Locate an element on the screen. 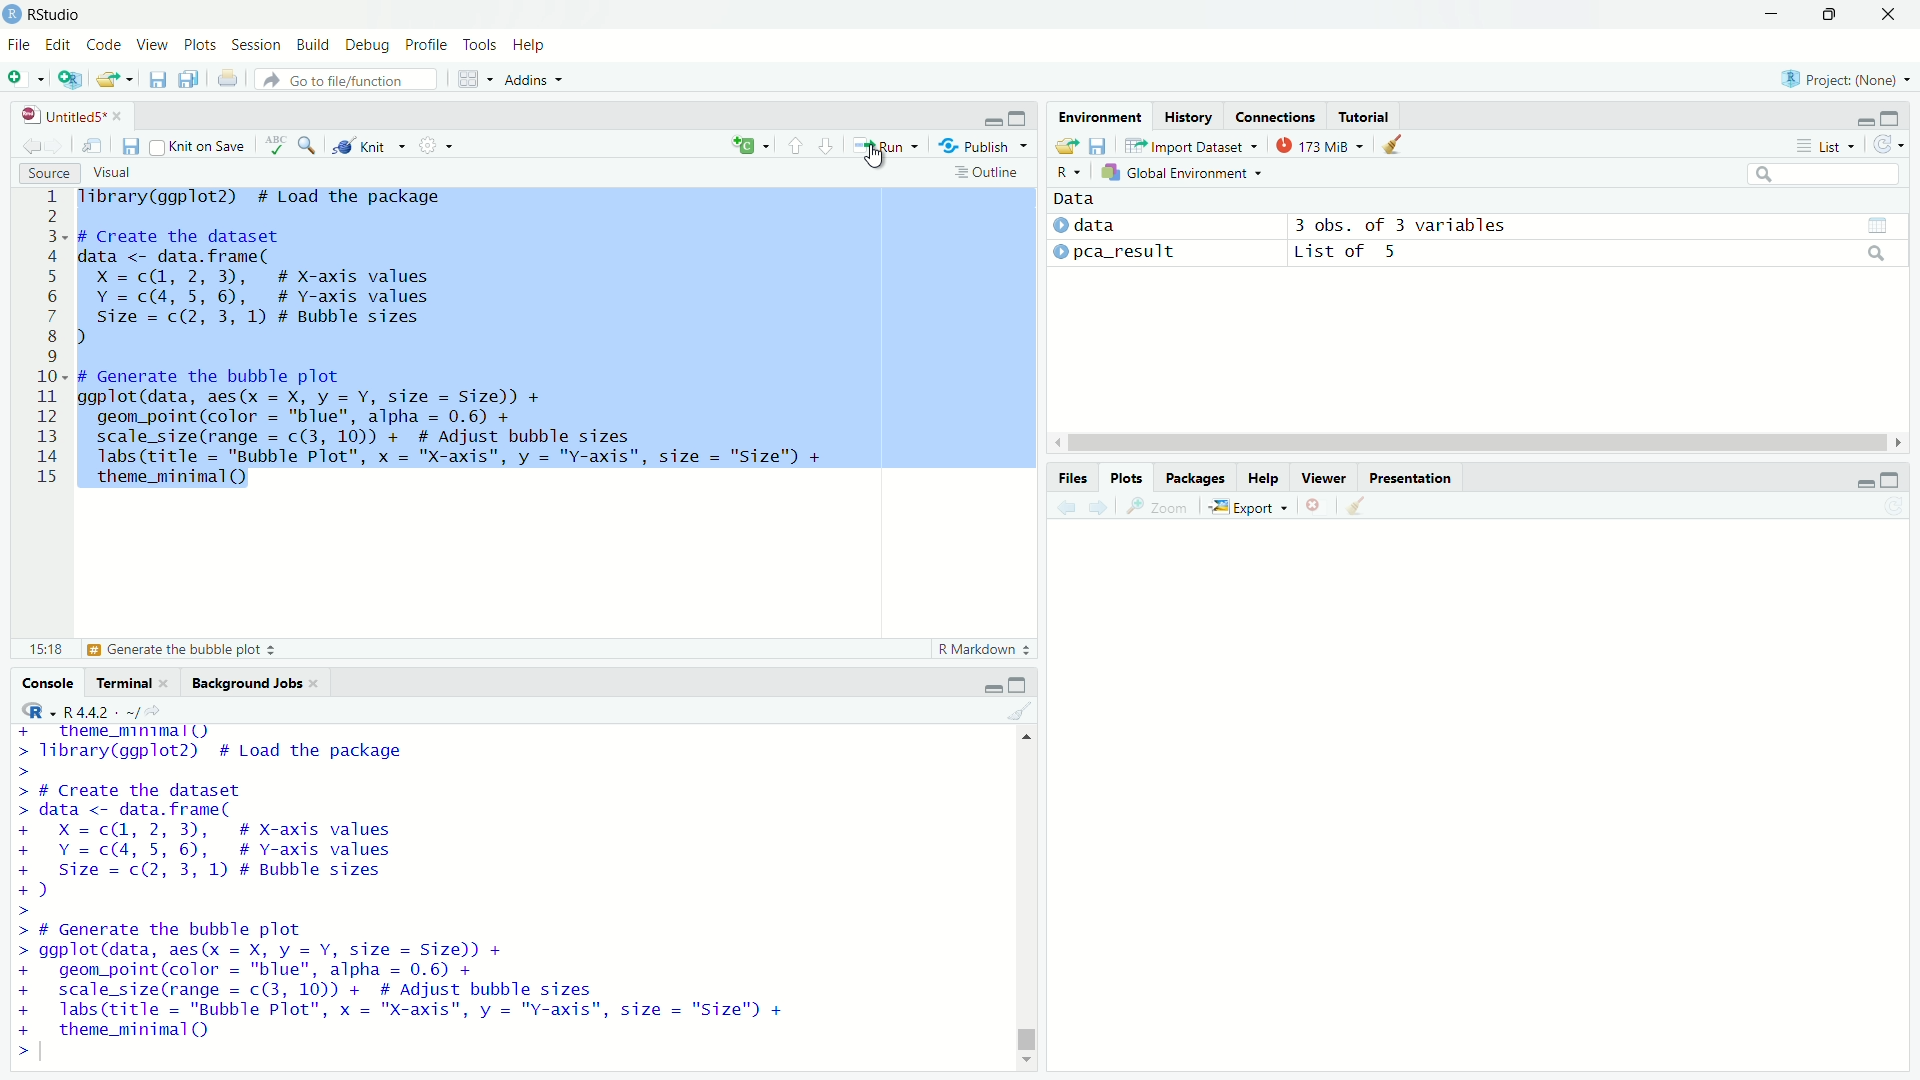 This screenshot has height=1080, width=1920. help is located at coordinates (1263, 478).